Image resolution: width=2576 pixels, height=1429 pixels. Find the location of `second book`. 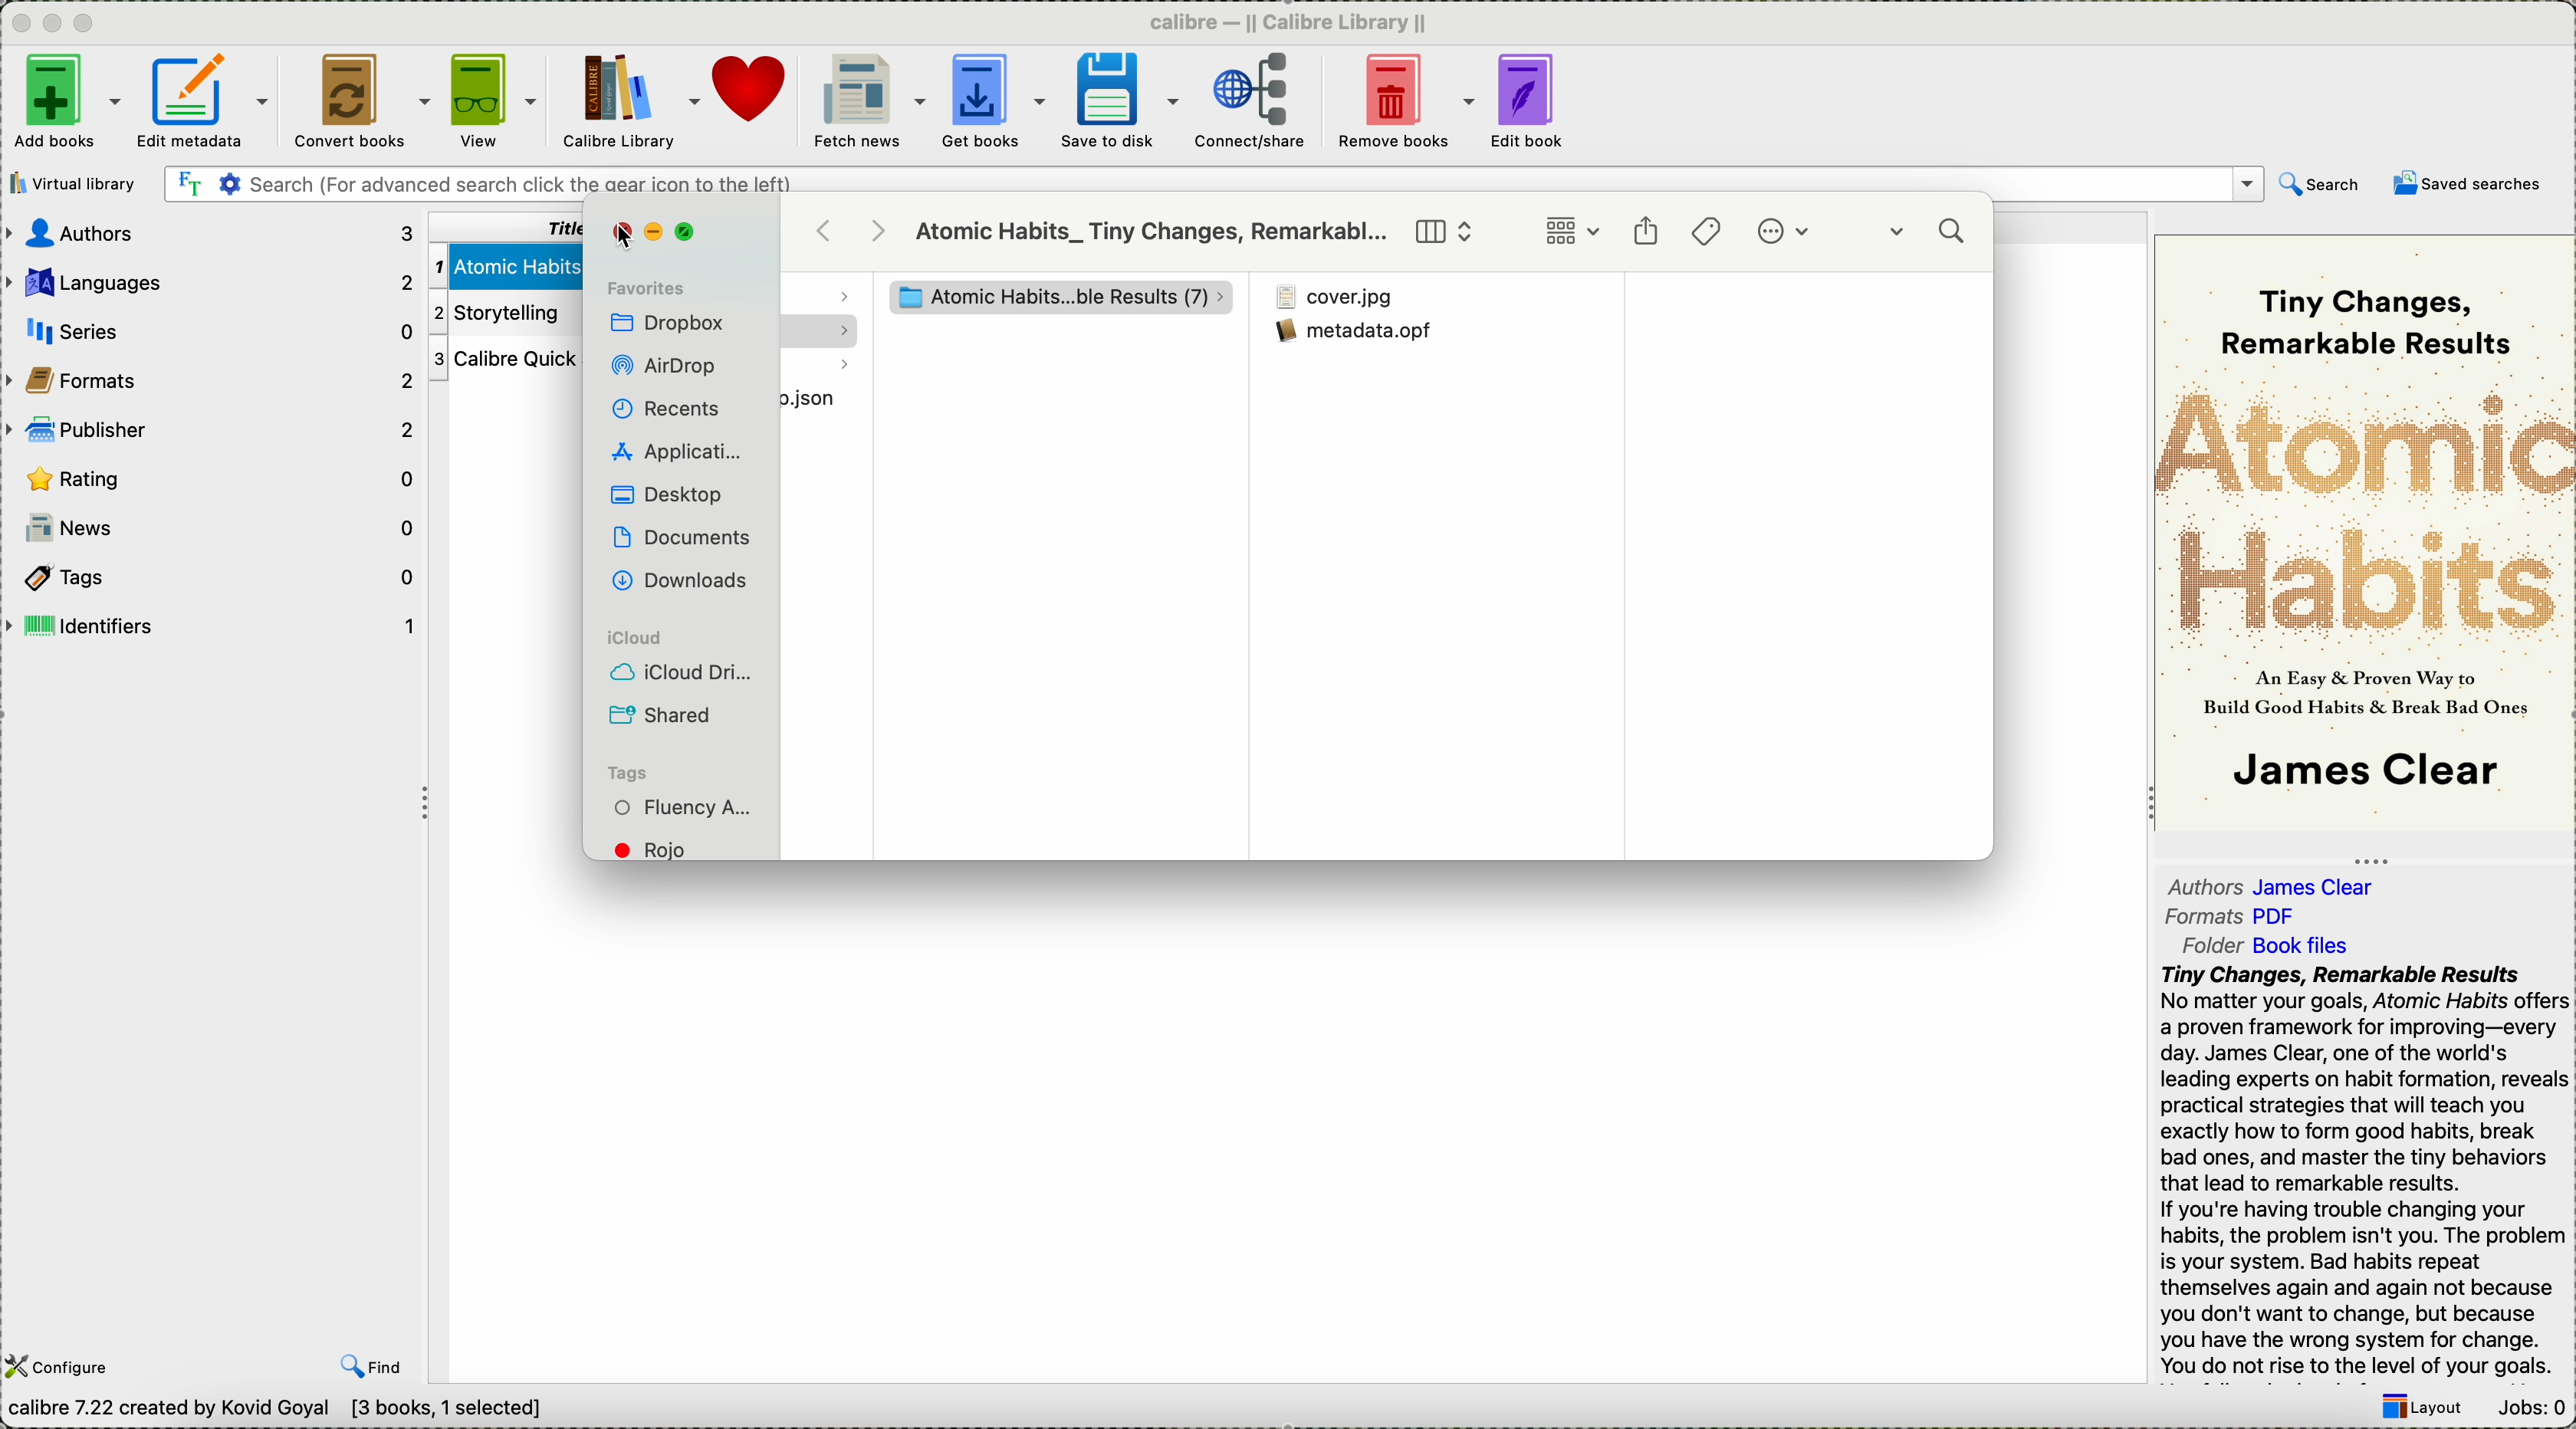

second book is located at coordinates (499, 313).